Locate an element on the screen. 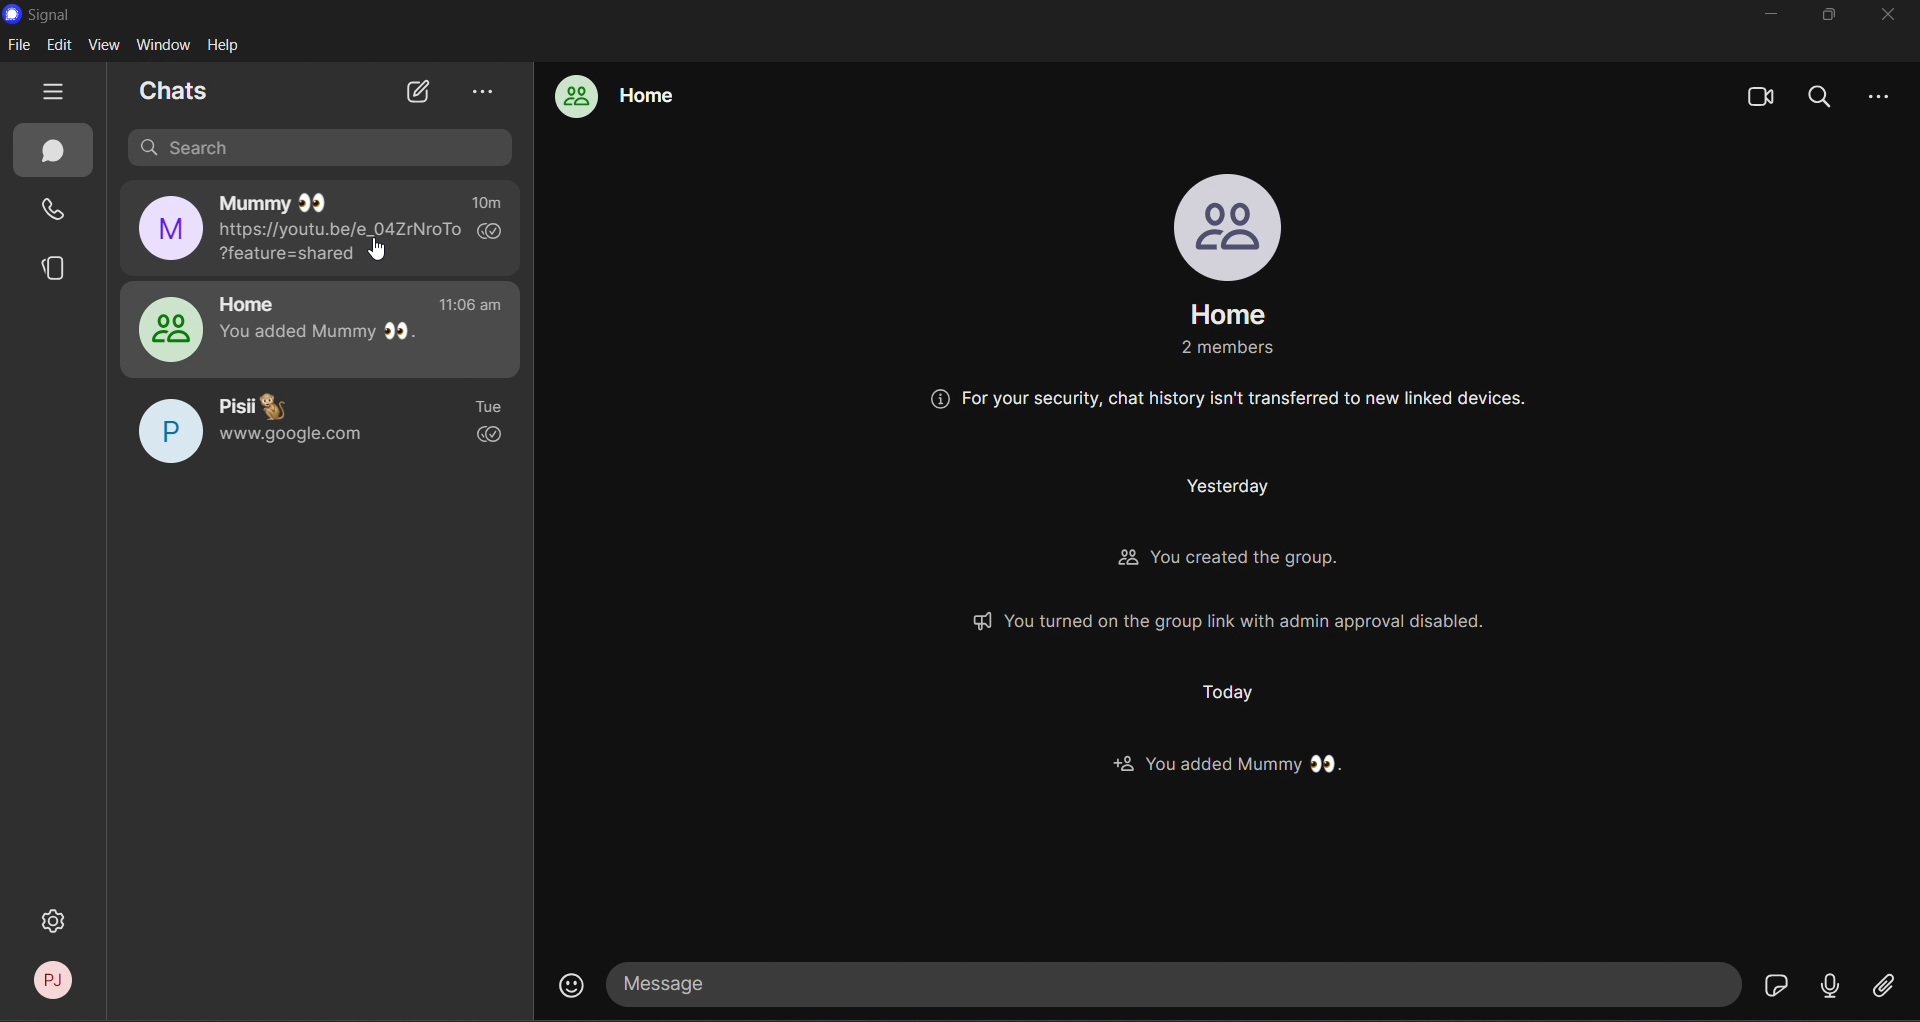  number of members in group is located at coordinates (1226, 349).